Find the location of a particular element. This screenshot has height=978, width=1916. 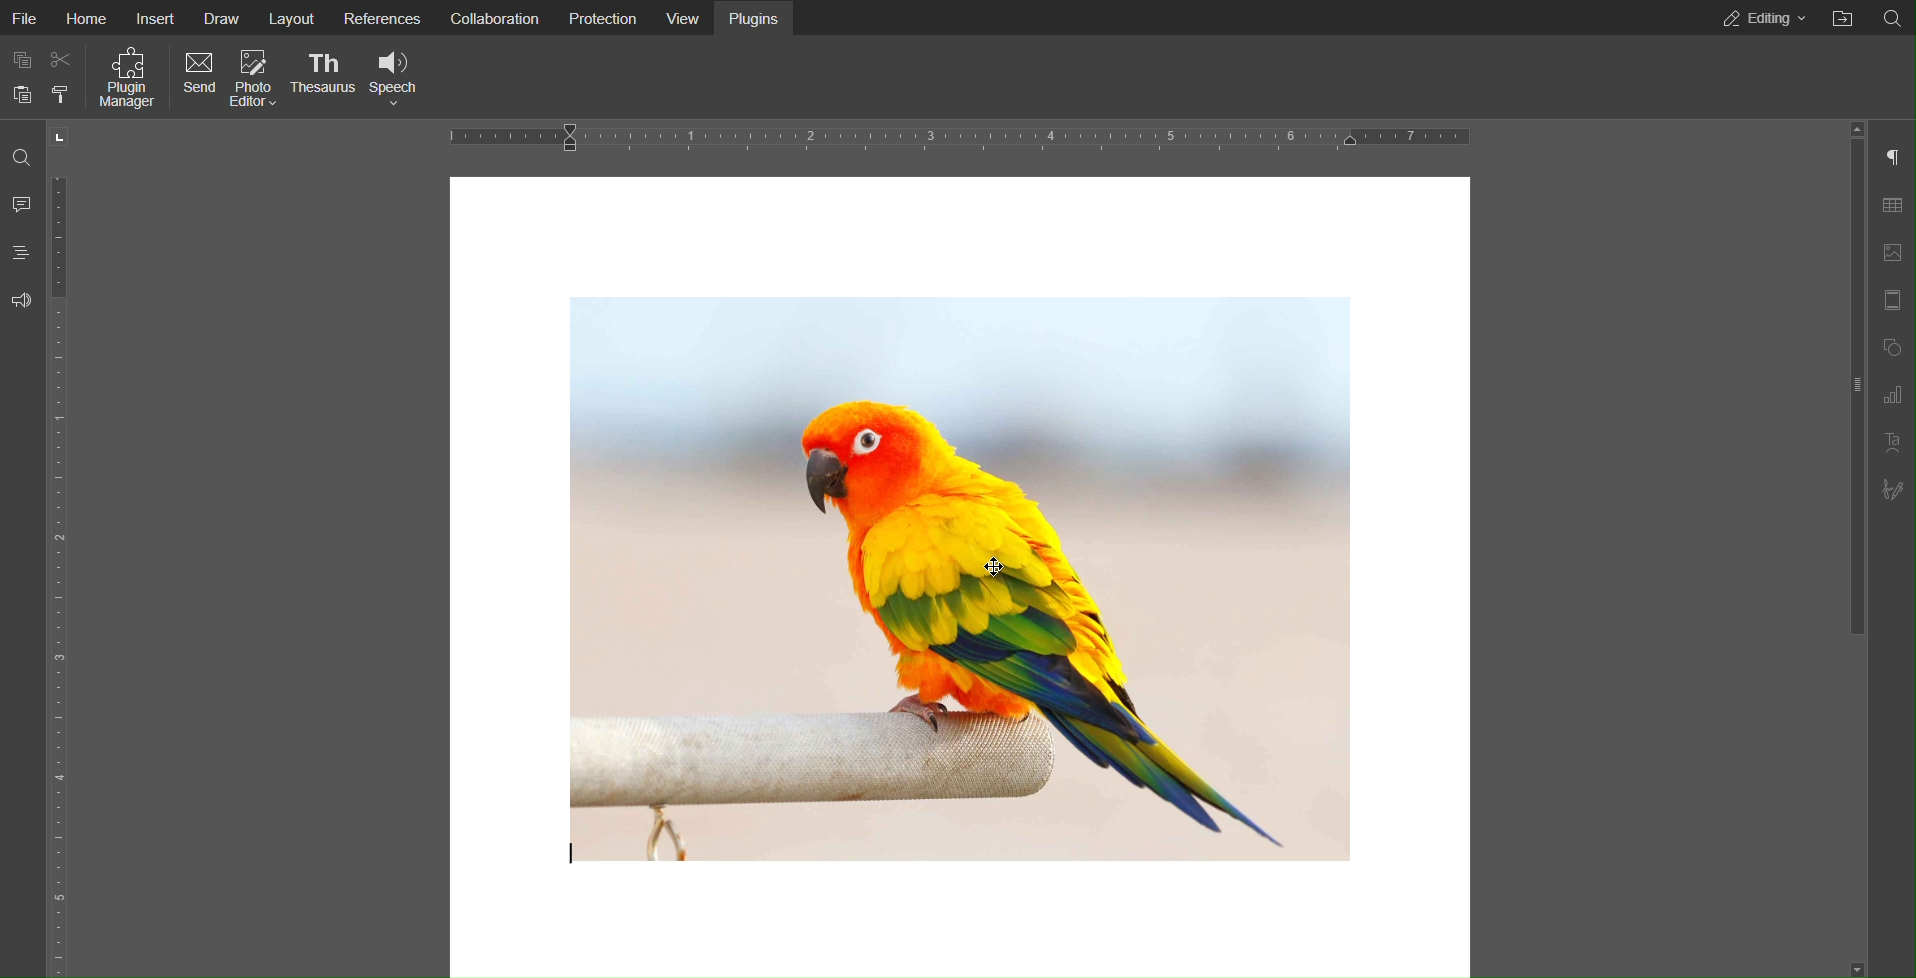

Paragraph Settings is located at coordinates (1891, 159).